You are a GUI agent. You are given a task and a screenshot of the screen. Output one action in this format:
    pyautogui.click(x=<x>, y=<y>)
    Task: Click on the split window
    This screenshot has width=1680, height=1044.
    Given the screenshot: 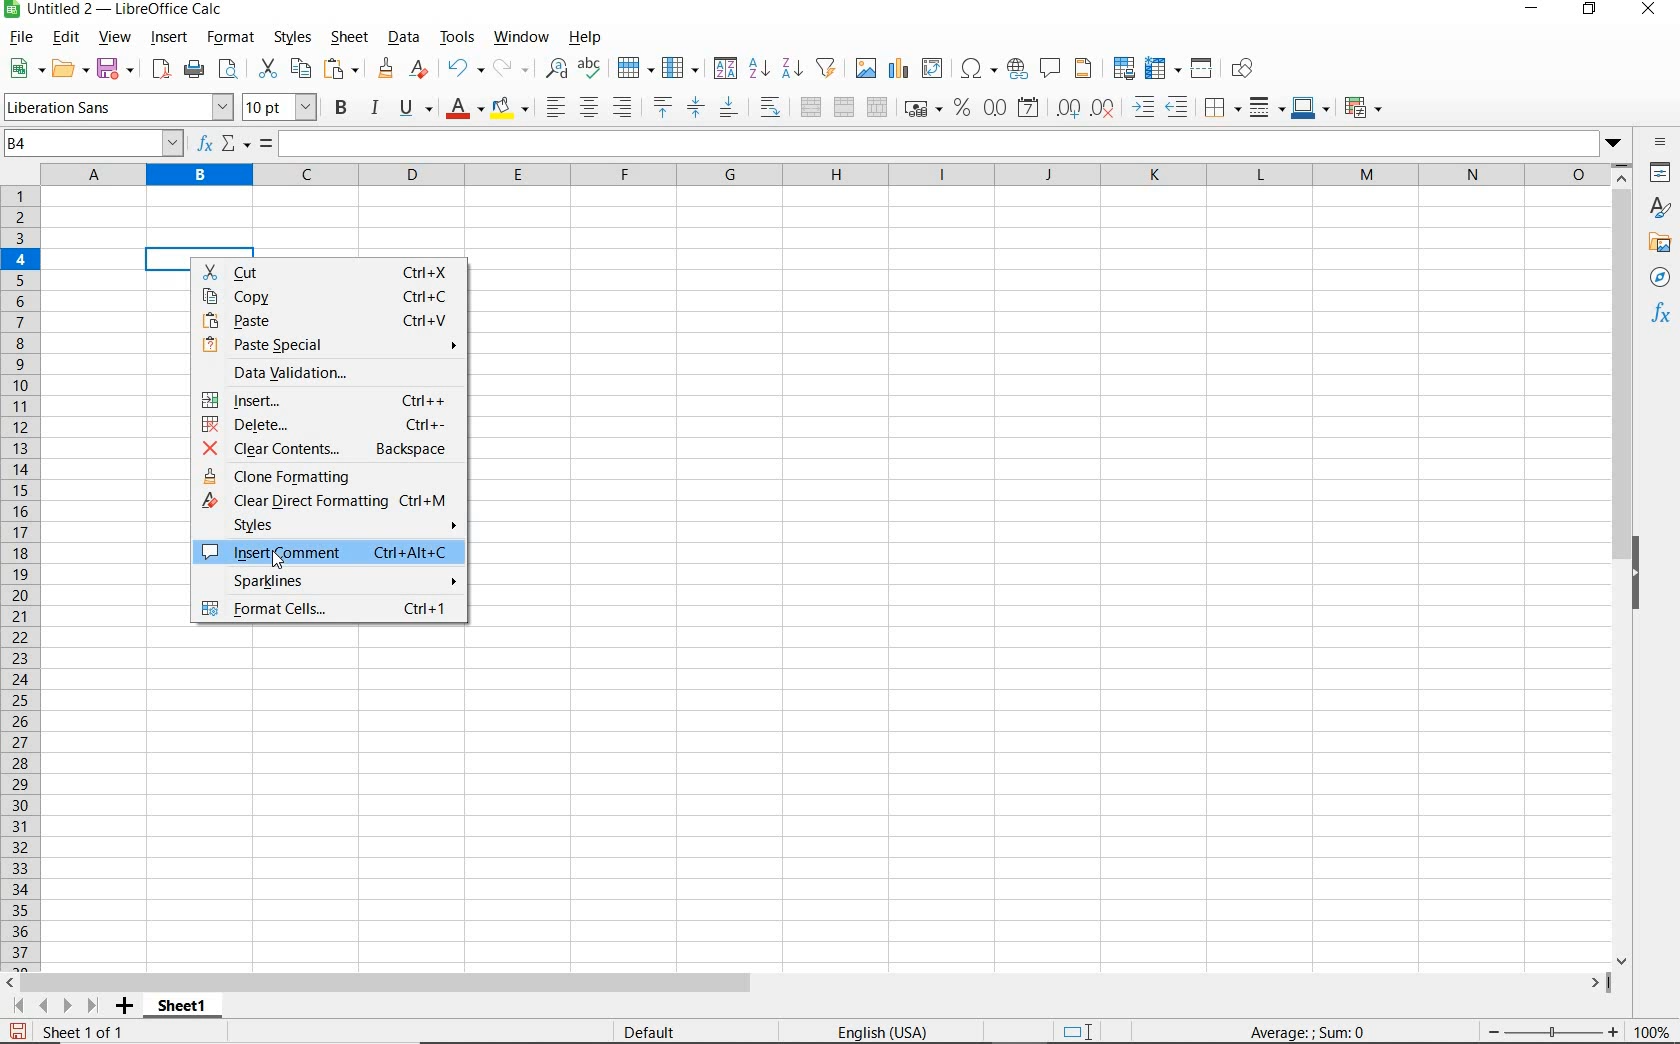 What is the action you would take?
    pyautogui.click(x=1203, y=69)
    